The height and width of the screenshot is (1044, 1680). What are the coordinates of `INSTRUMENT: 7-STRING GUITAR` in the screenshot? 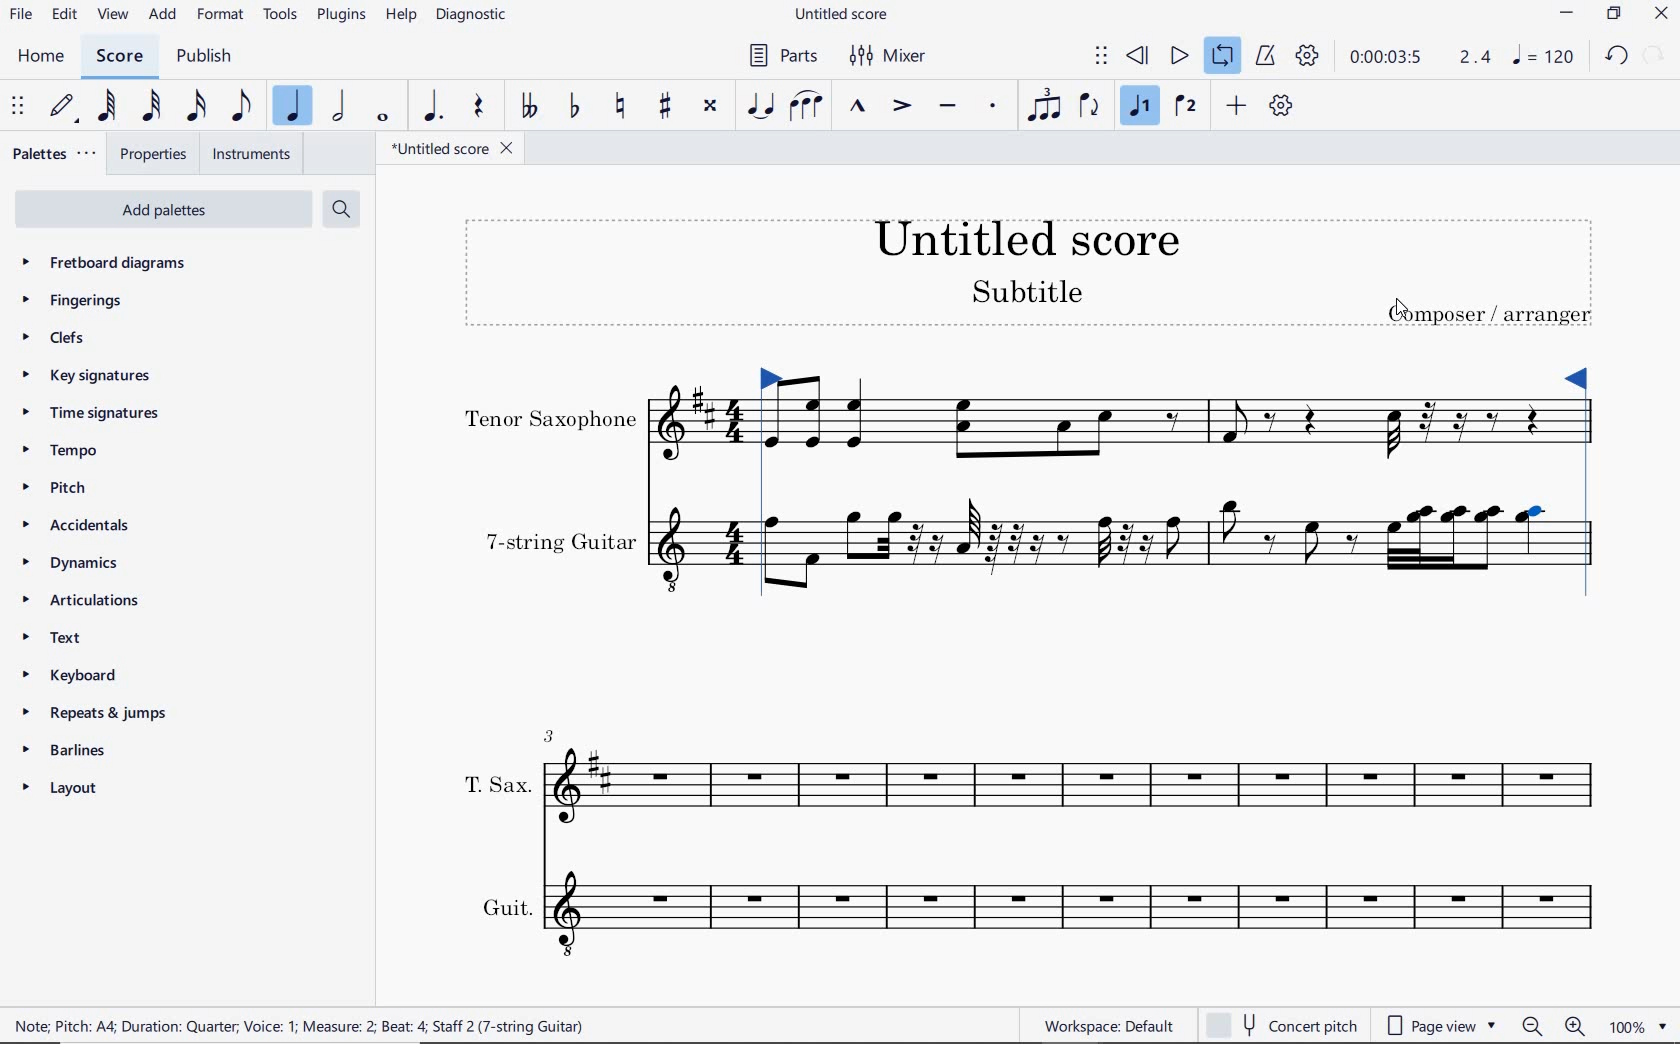 It's located at (1175, 546).